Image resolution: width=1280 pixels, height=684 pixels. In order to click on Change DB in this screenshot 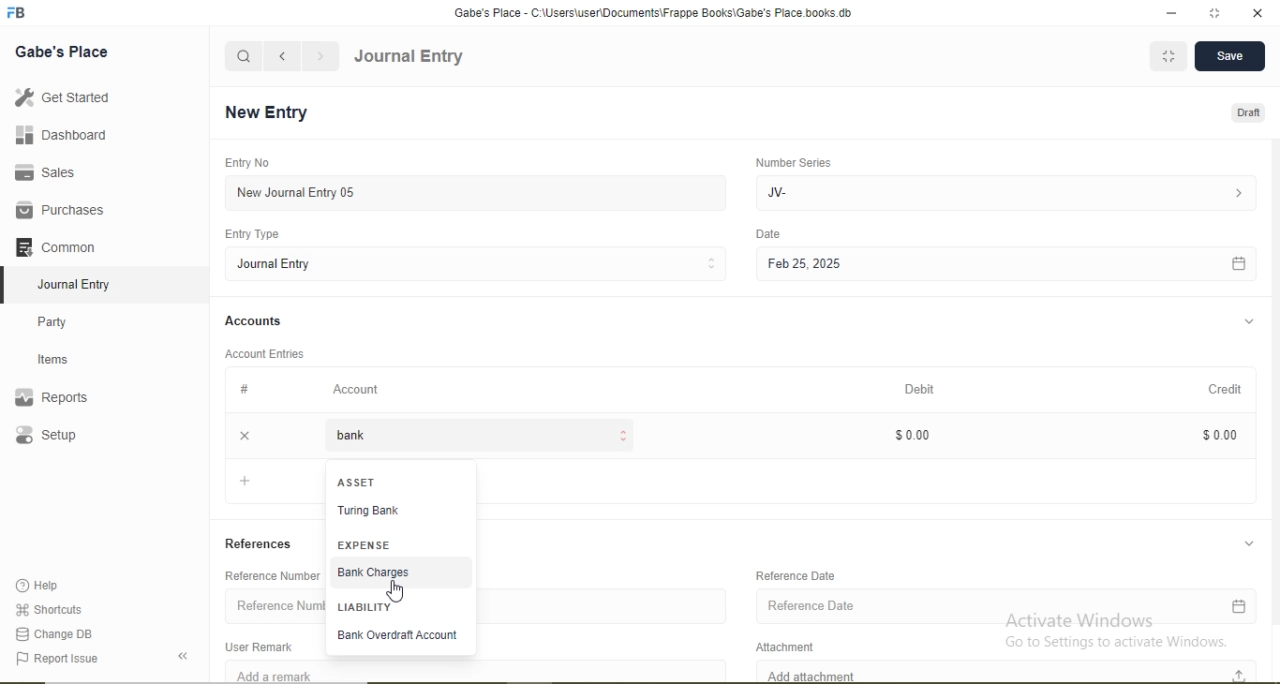, I will do `click(55, 633)`.